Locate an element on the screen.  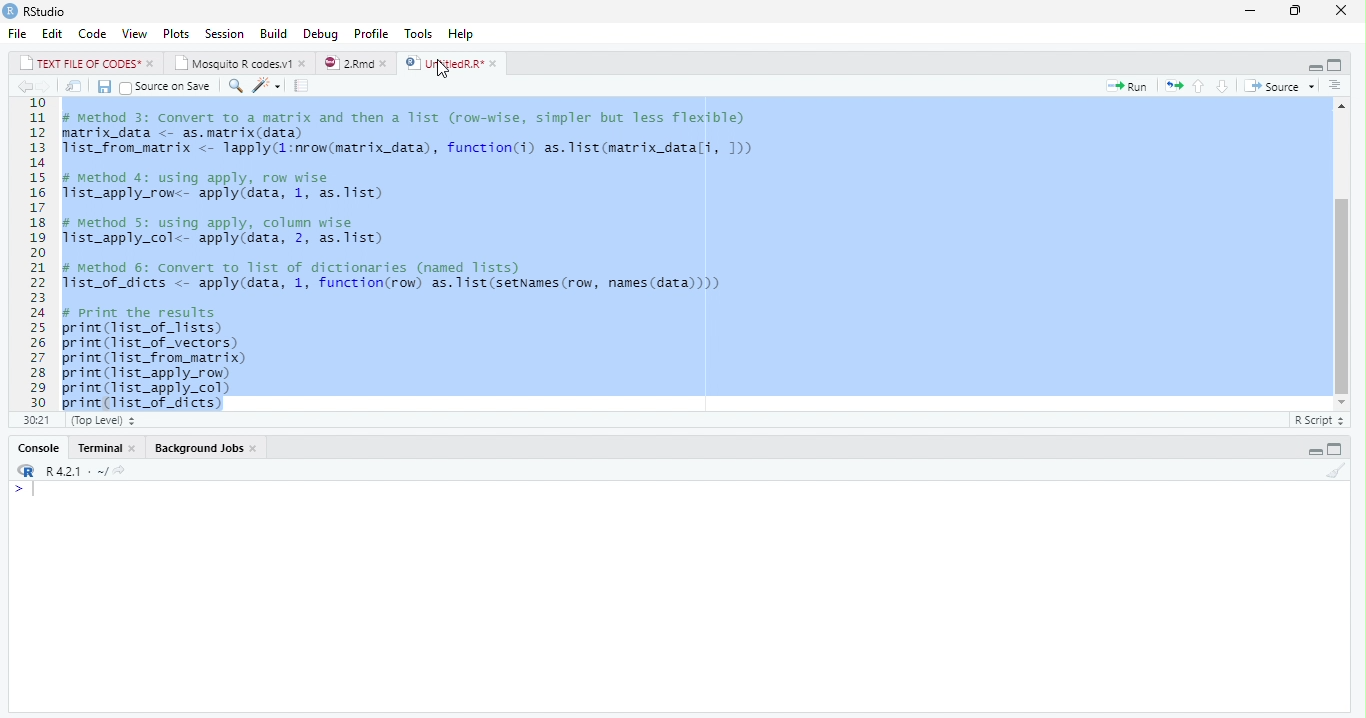
Clear is located at coordinates (1334, 470).